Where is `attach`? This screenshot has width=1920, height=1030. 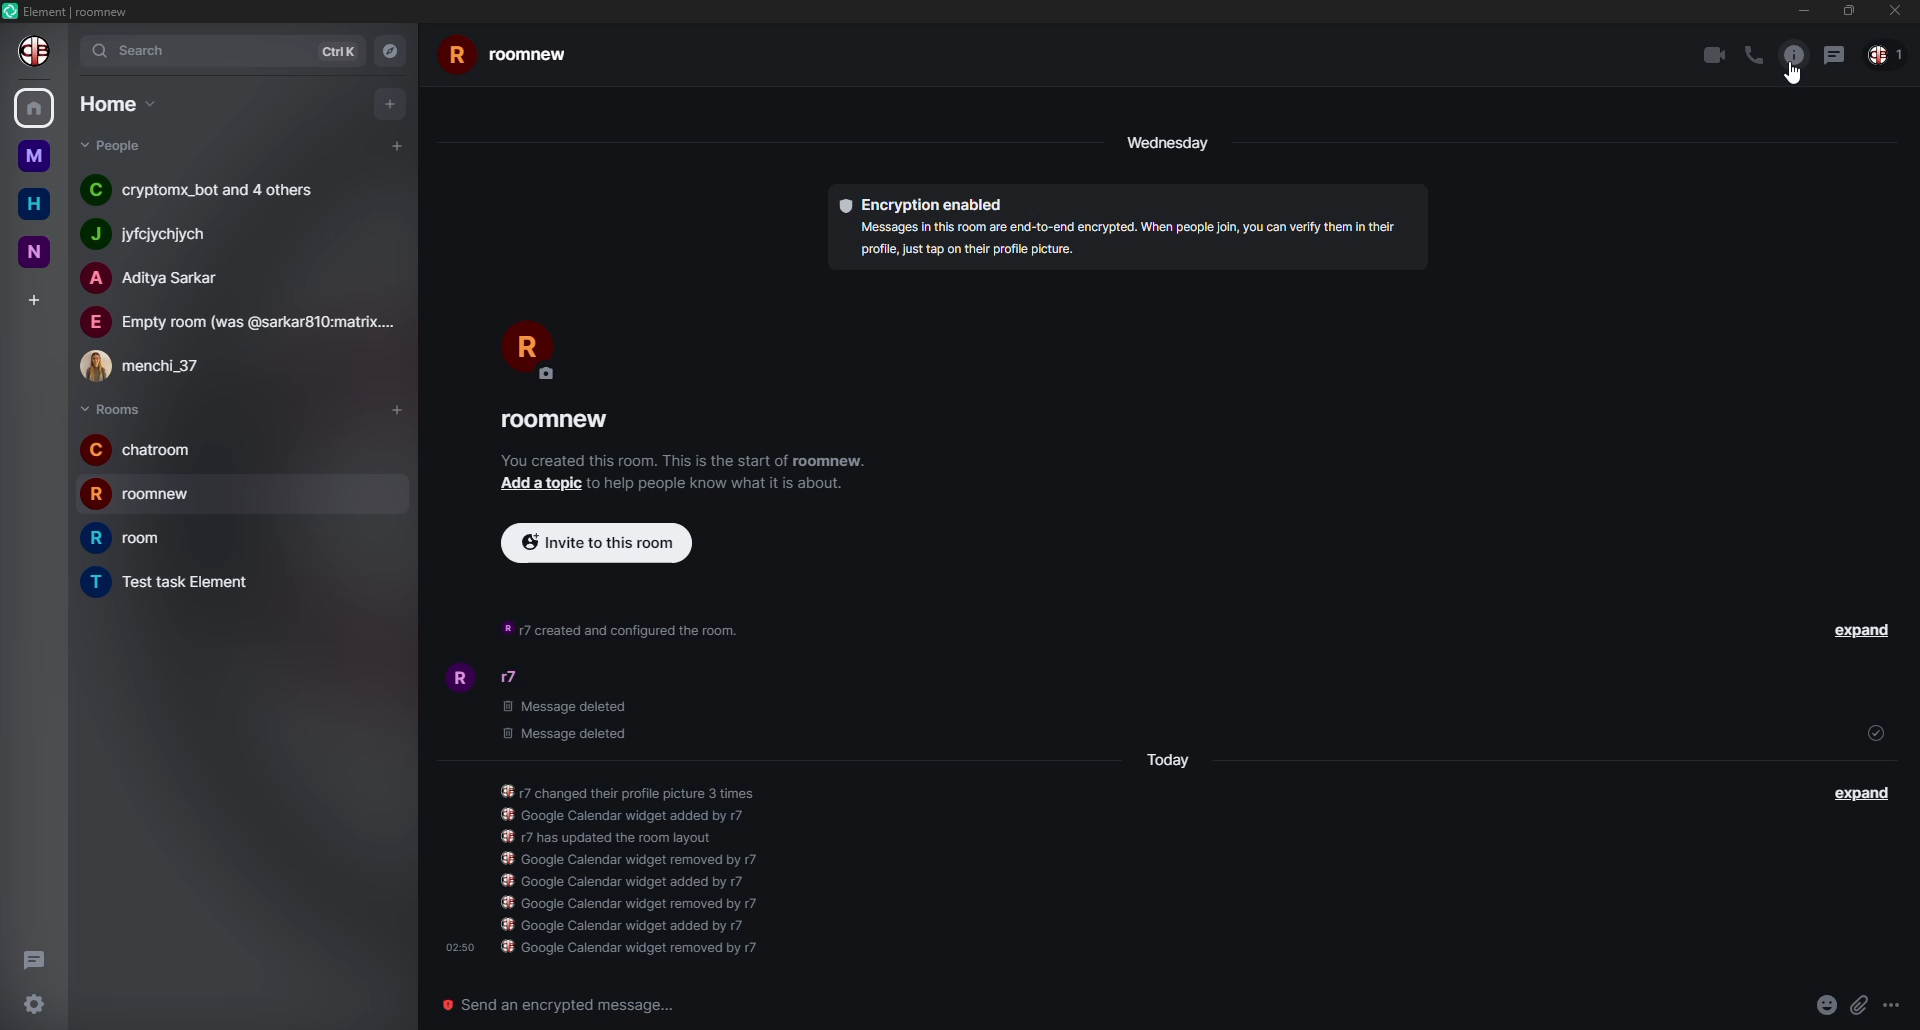
attach is located at coordinates (1857, 1003).